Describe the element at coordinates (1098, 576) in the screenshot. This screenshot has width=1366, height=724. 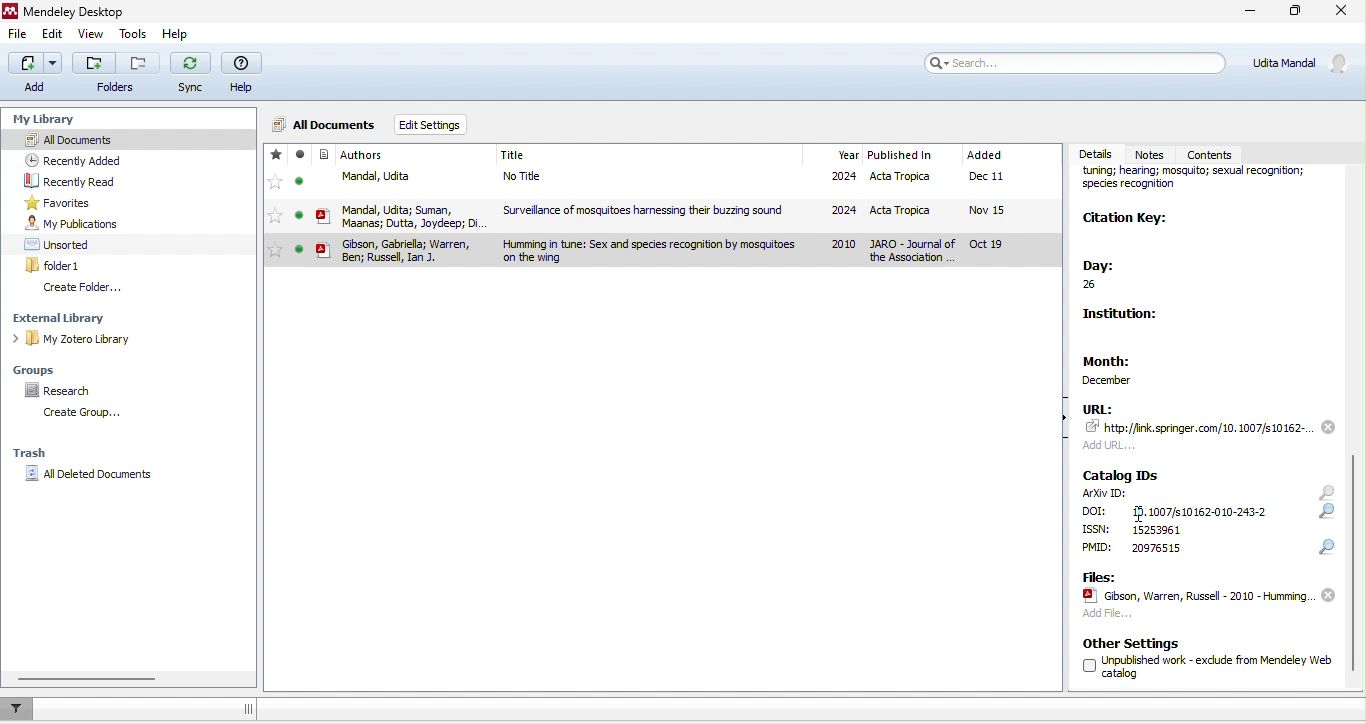
I see `files` at that location.